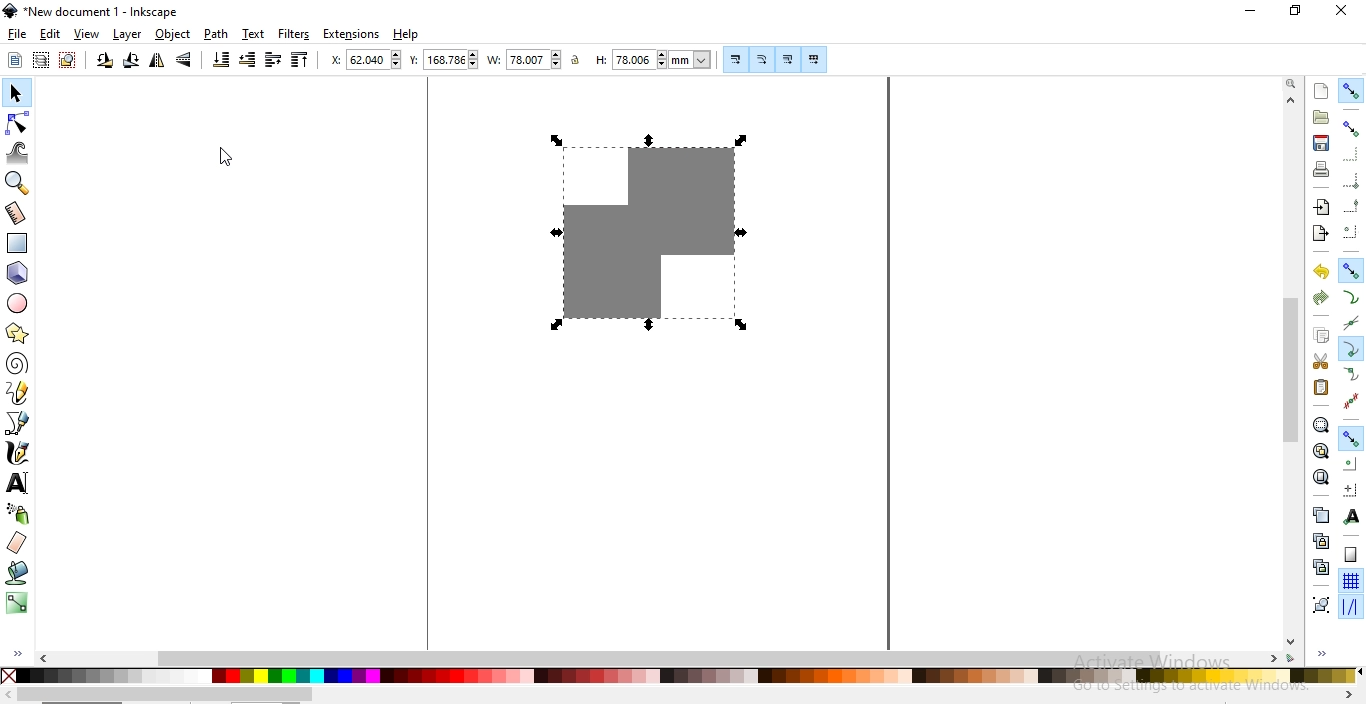 Image resolution: width=1366 pixels, height=704 pixels. Describe the element at coordinates (19, 572) in the screenshot. I see `fill bounded areas` at that location.